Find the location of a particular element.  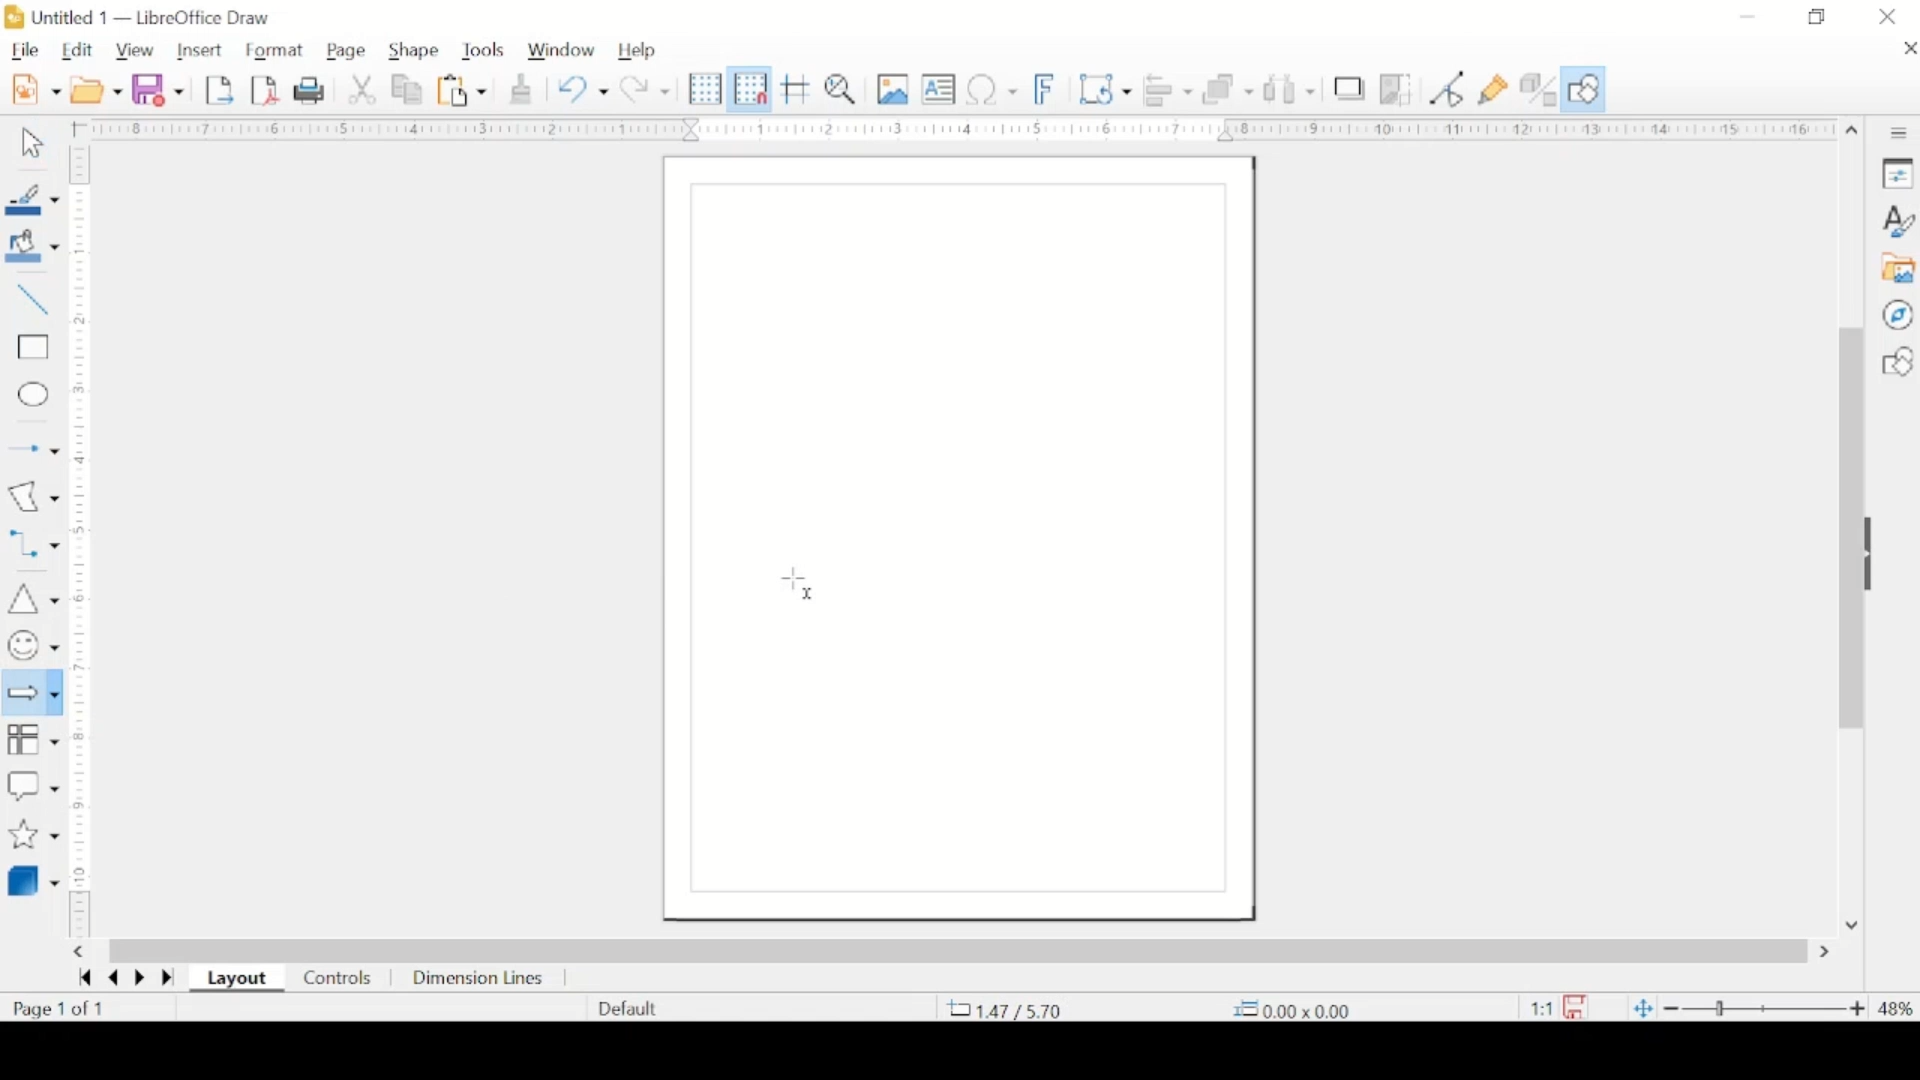

toggle extrusion is located at coordinates (1538, 88).